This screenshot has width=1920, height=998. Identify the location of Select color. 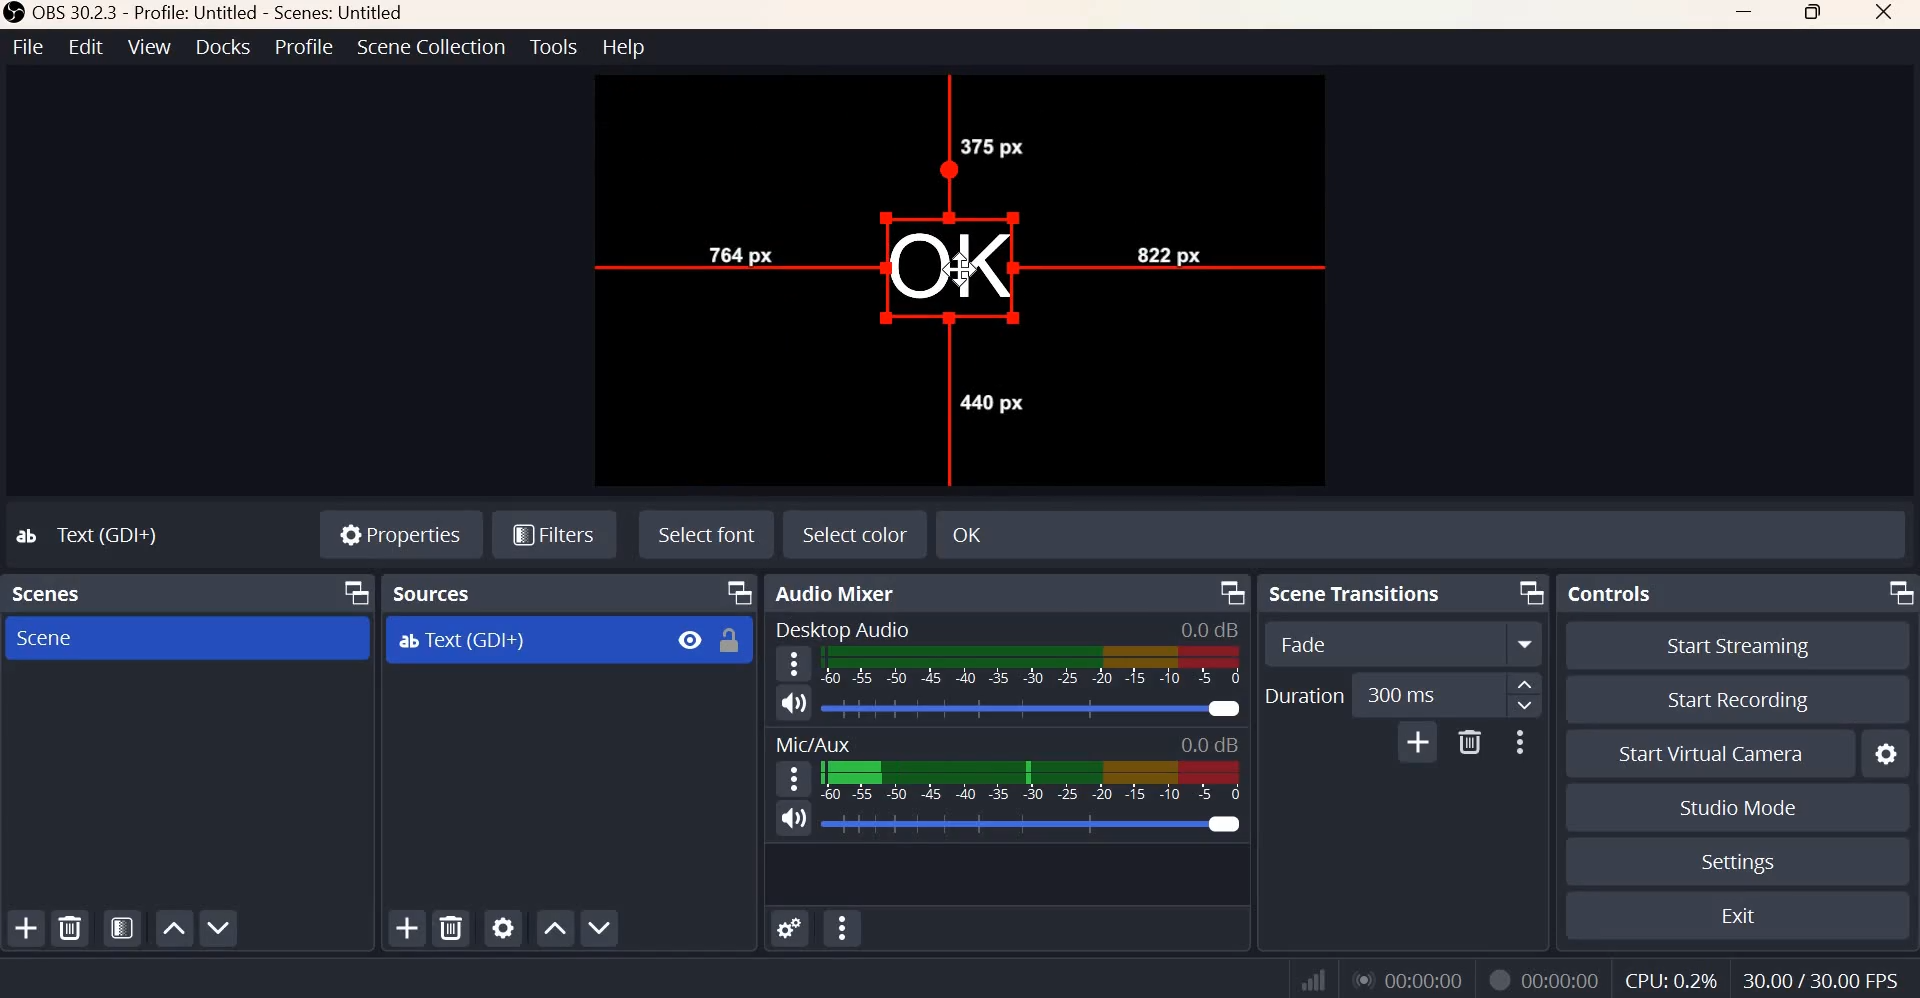
(853, 534).